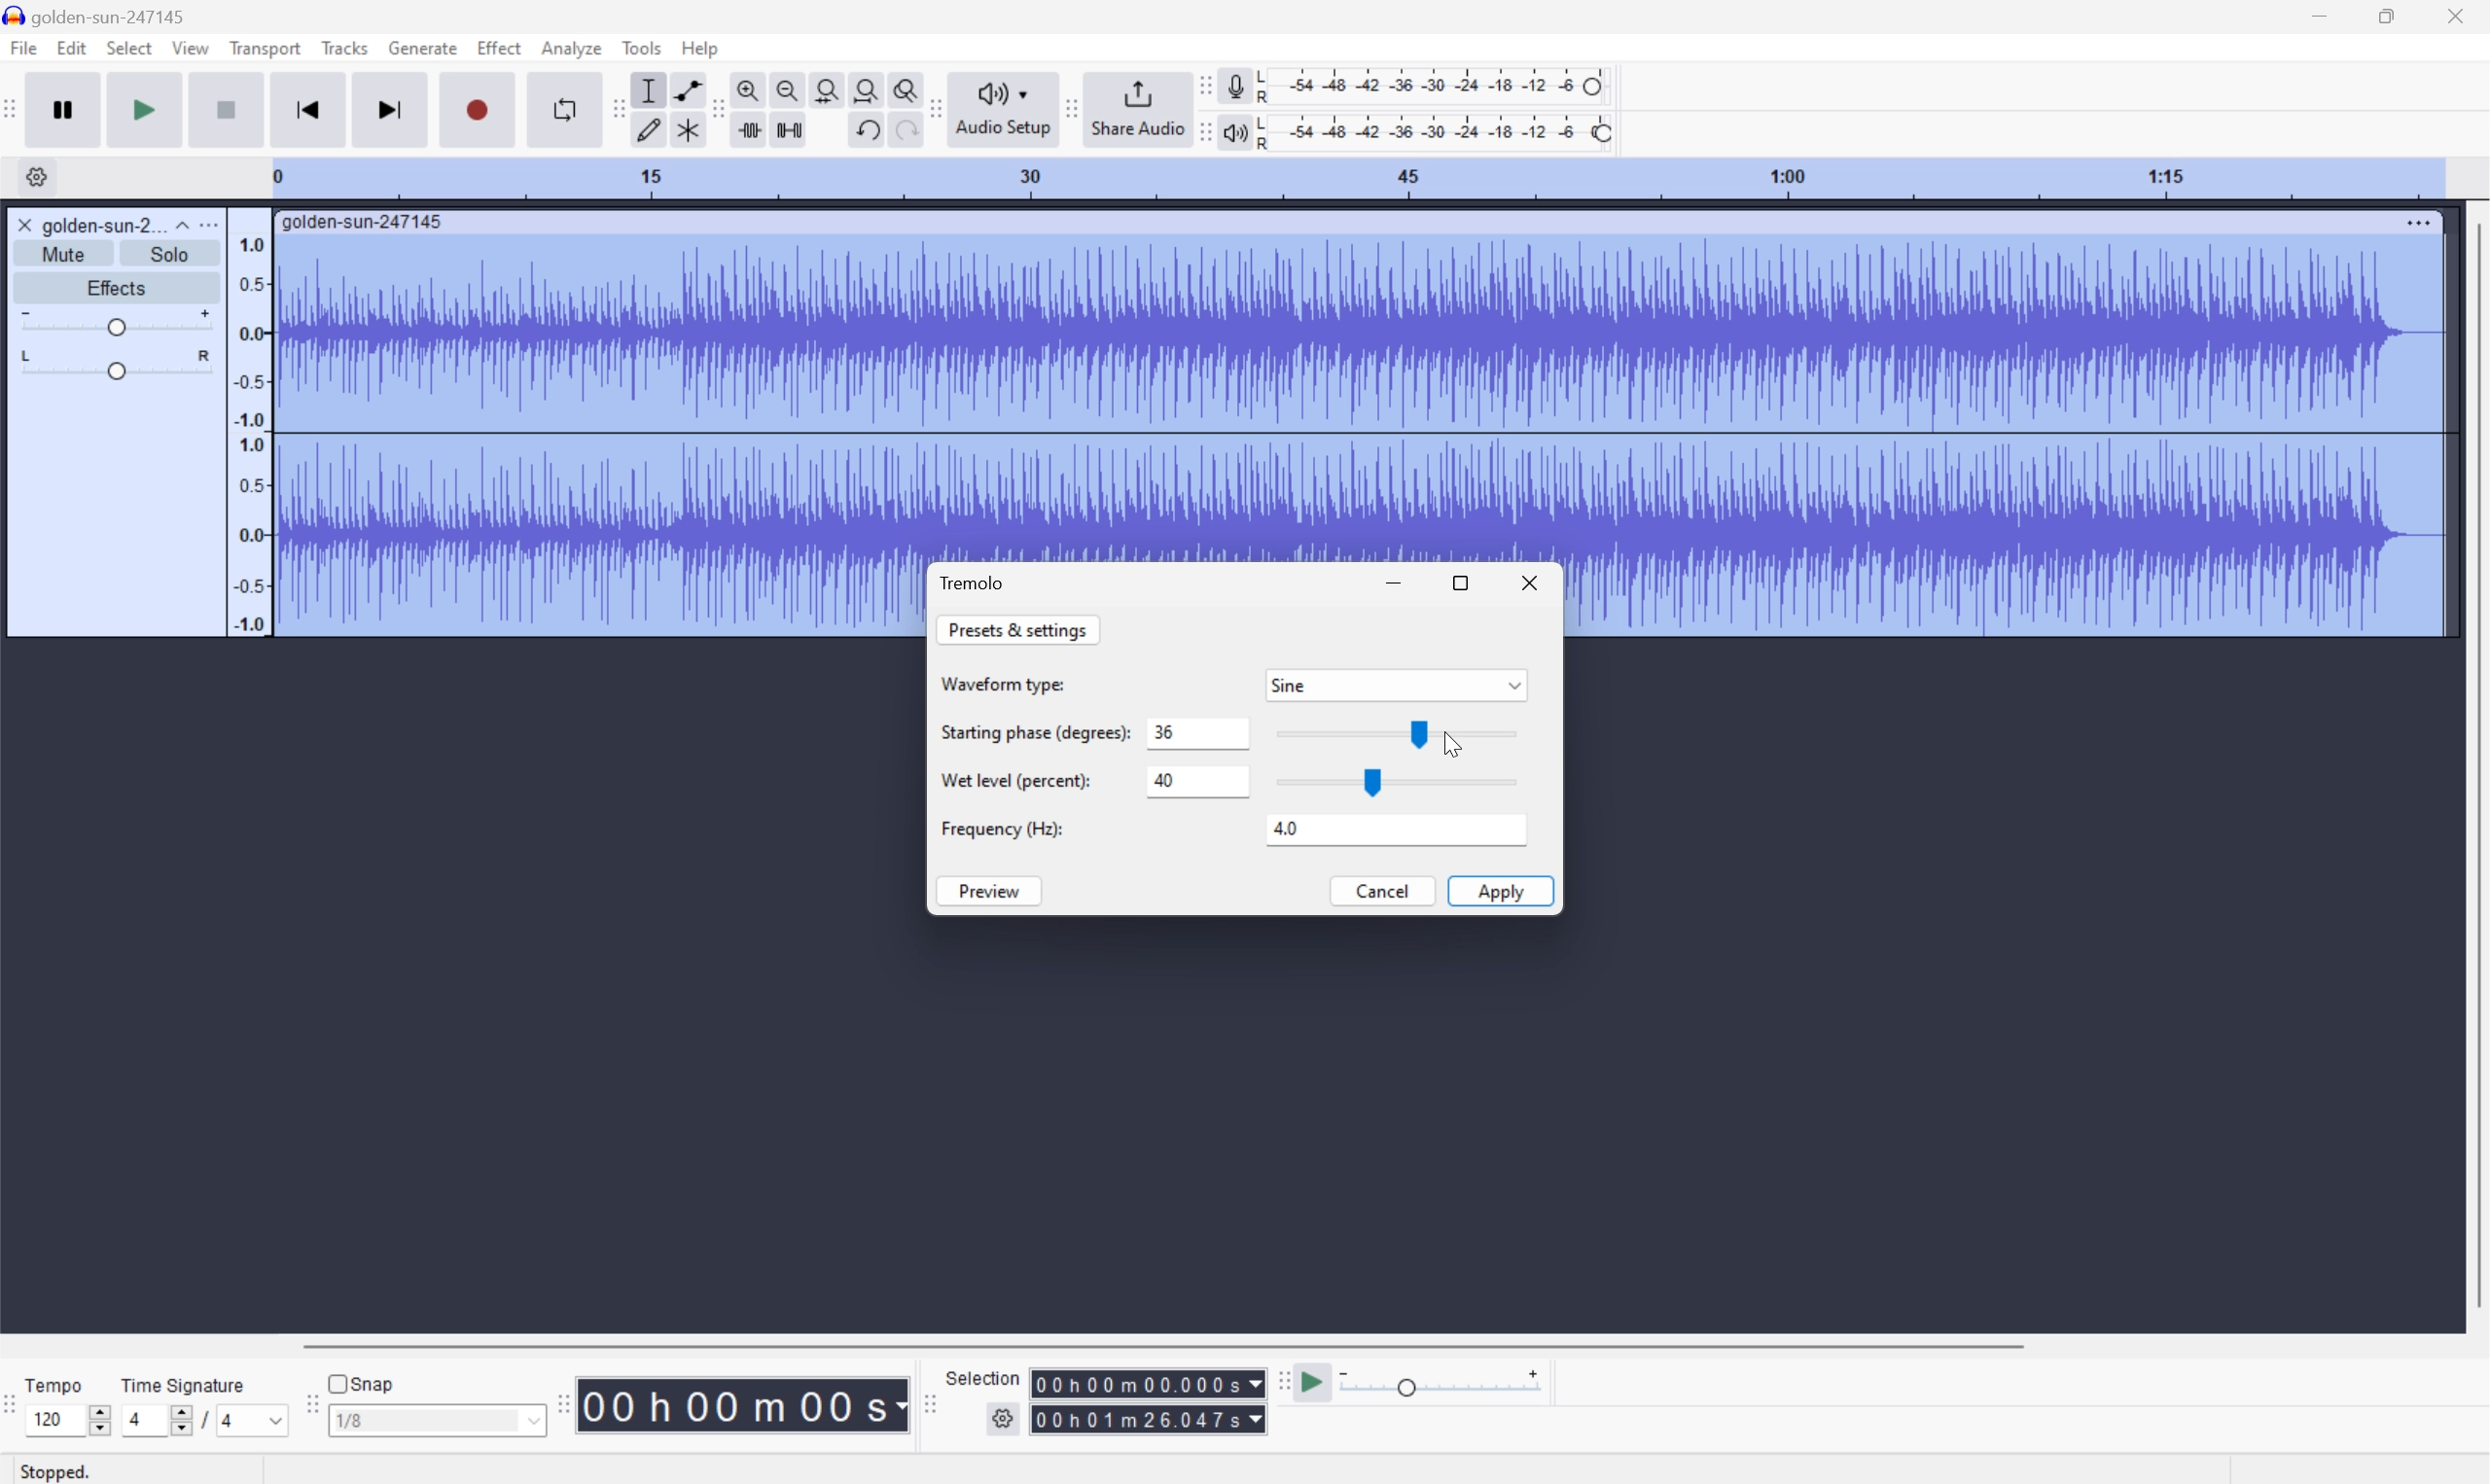 The image size is (2490, 1484). Describe the element at coordinates (570, 48) in the screenshot. I see `Analyze` at that location.